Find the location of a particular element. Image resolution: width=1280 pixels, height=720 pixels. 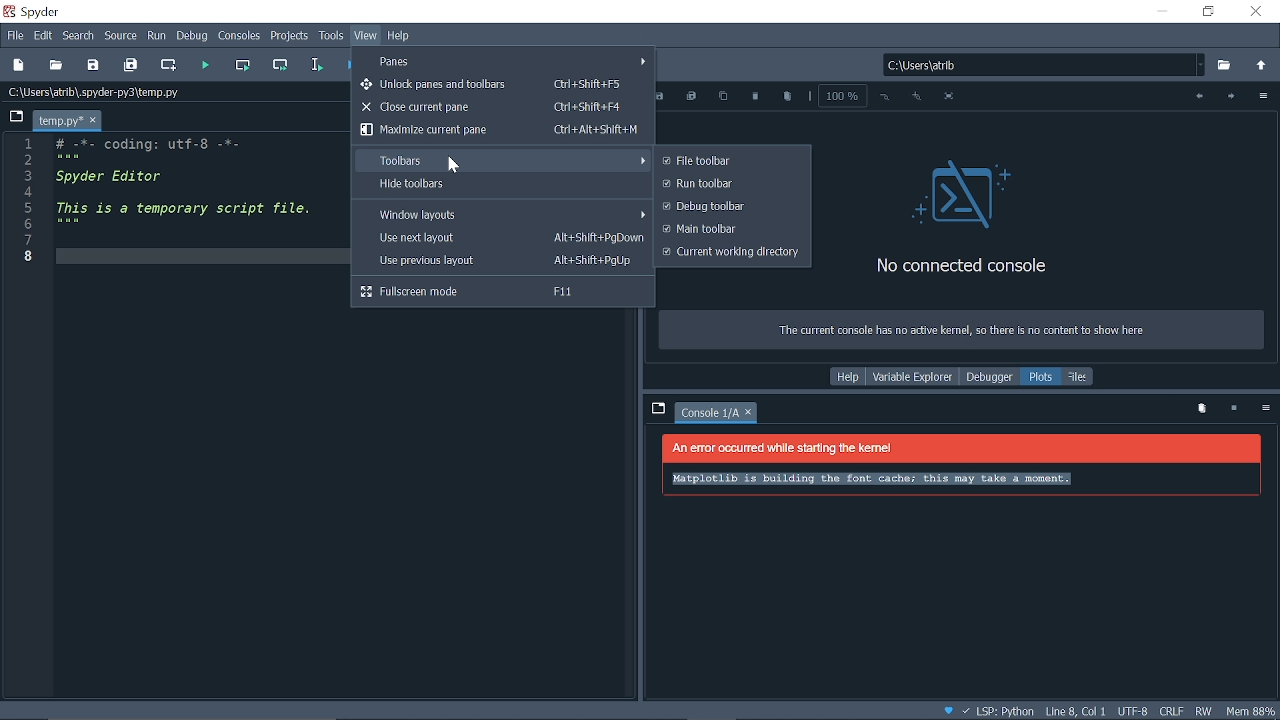

Open is located at coordinates (56, 64).